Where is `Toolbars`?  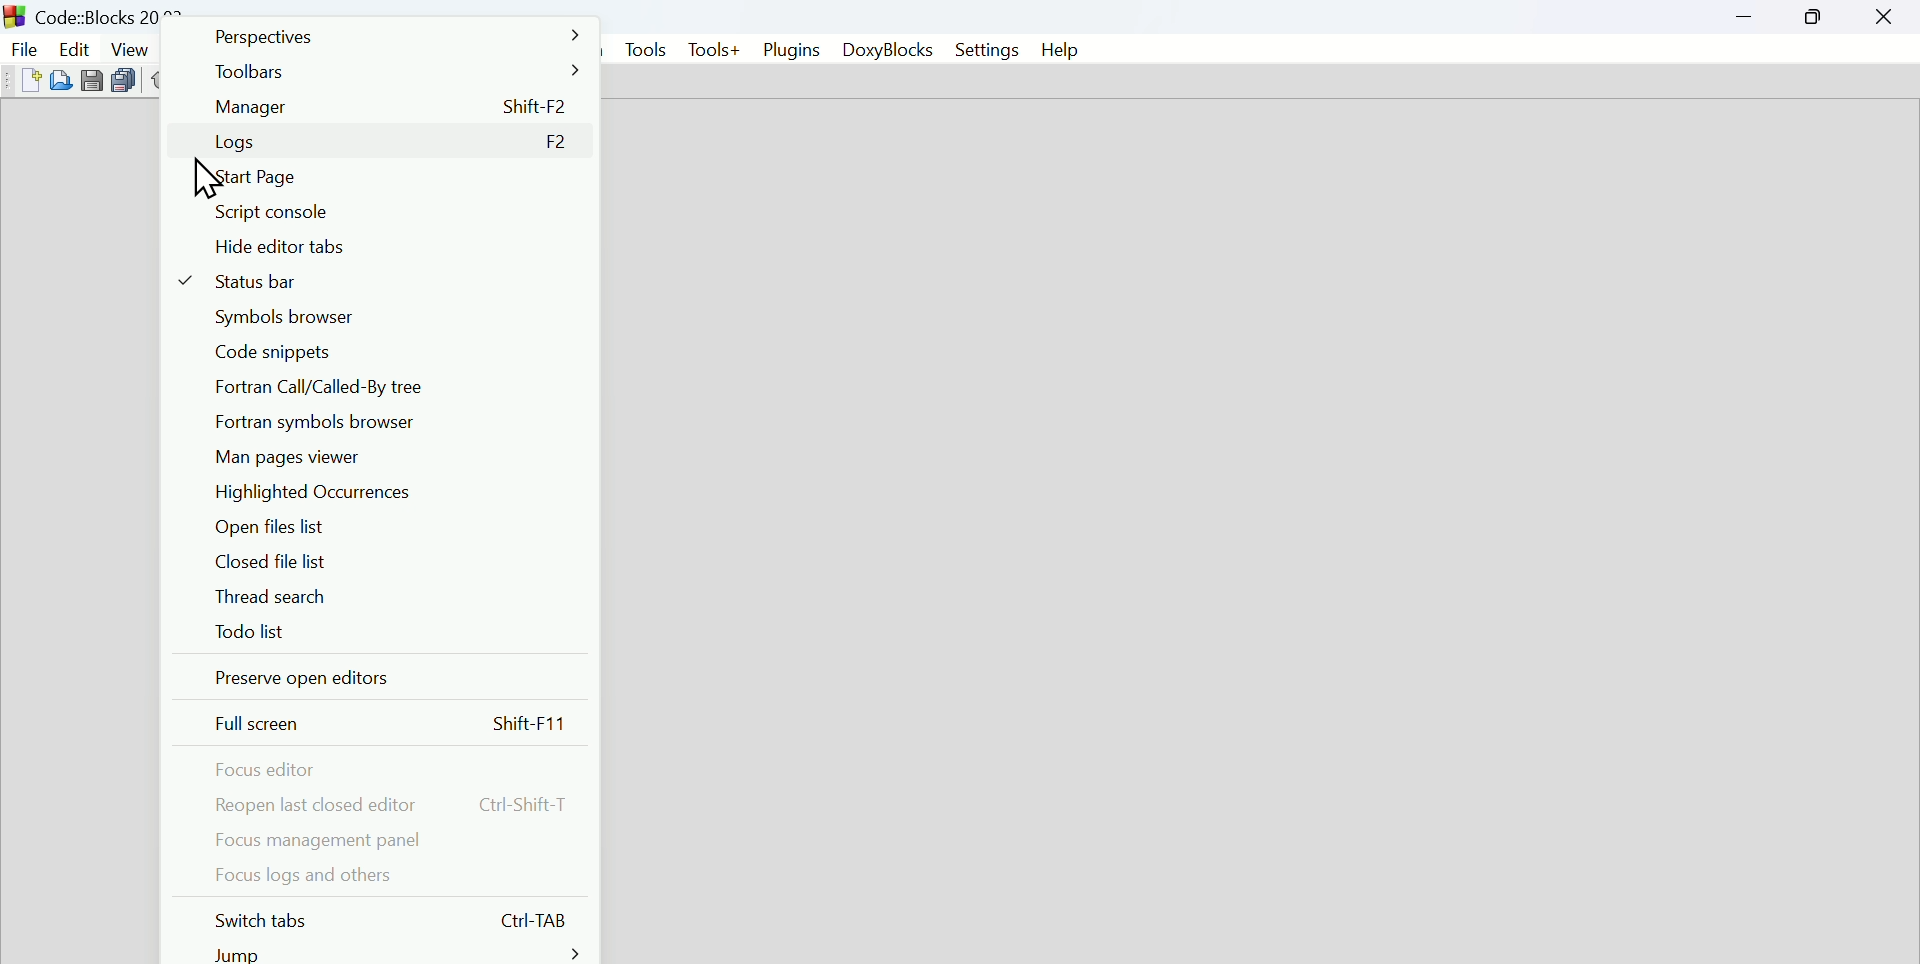 Toolbars is located at coordinates (393, 72).